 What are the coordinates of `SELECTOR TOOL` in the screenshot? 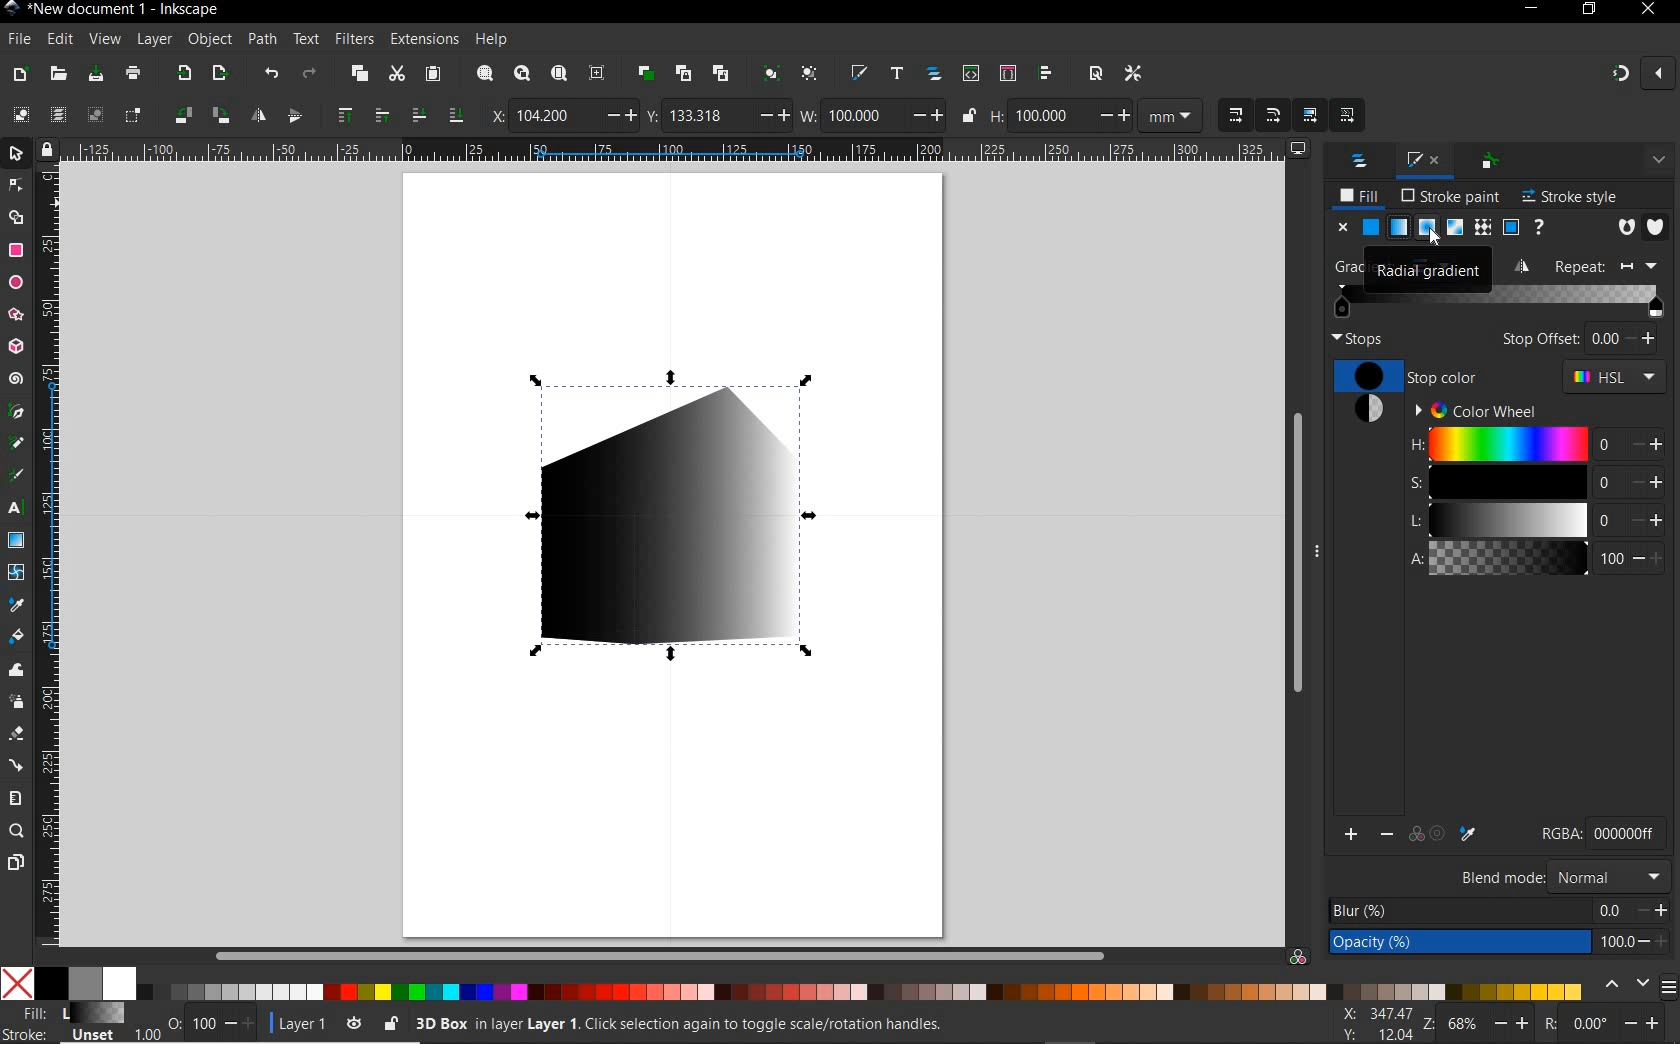 It's located at (16, 154).